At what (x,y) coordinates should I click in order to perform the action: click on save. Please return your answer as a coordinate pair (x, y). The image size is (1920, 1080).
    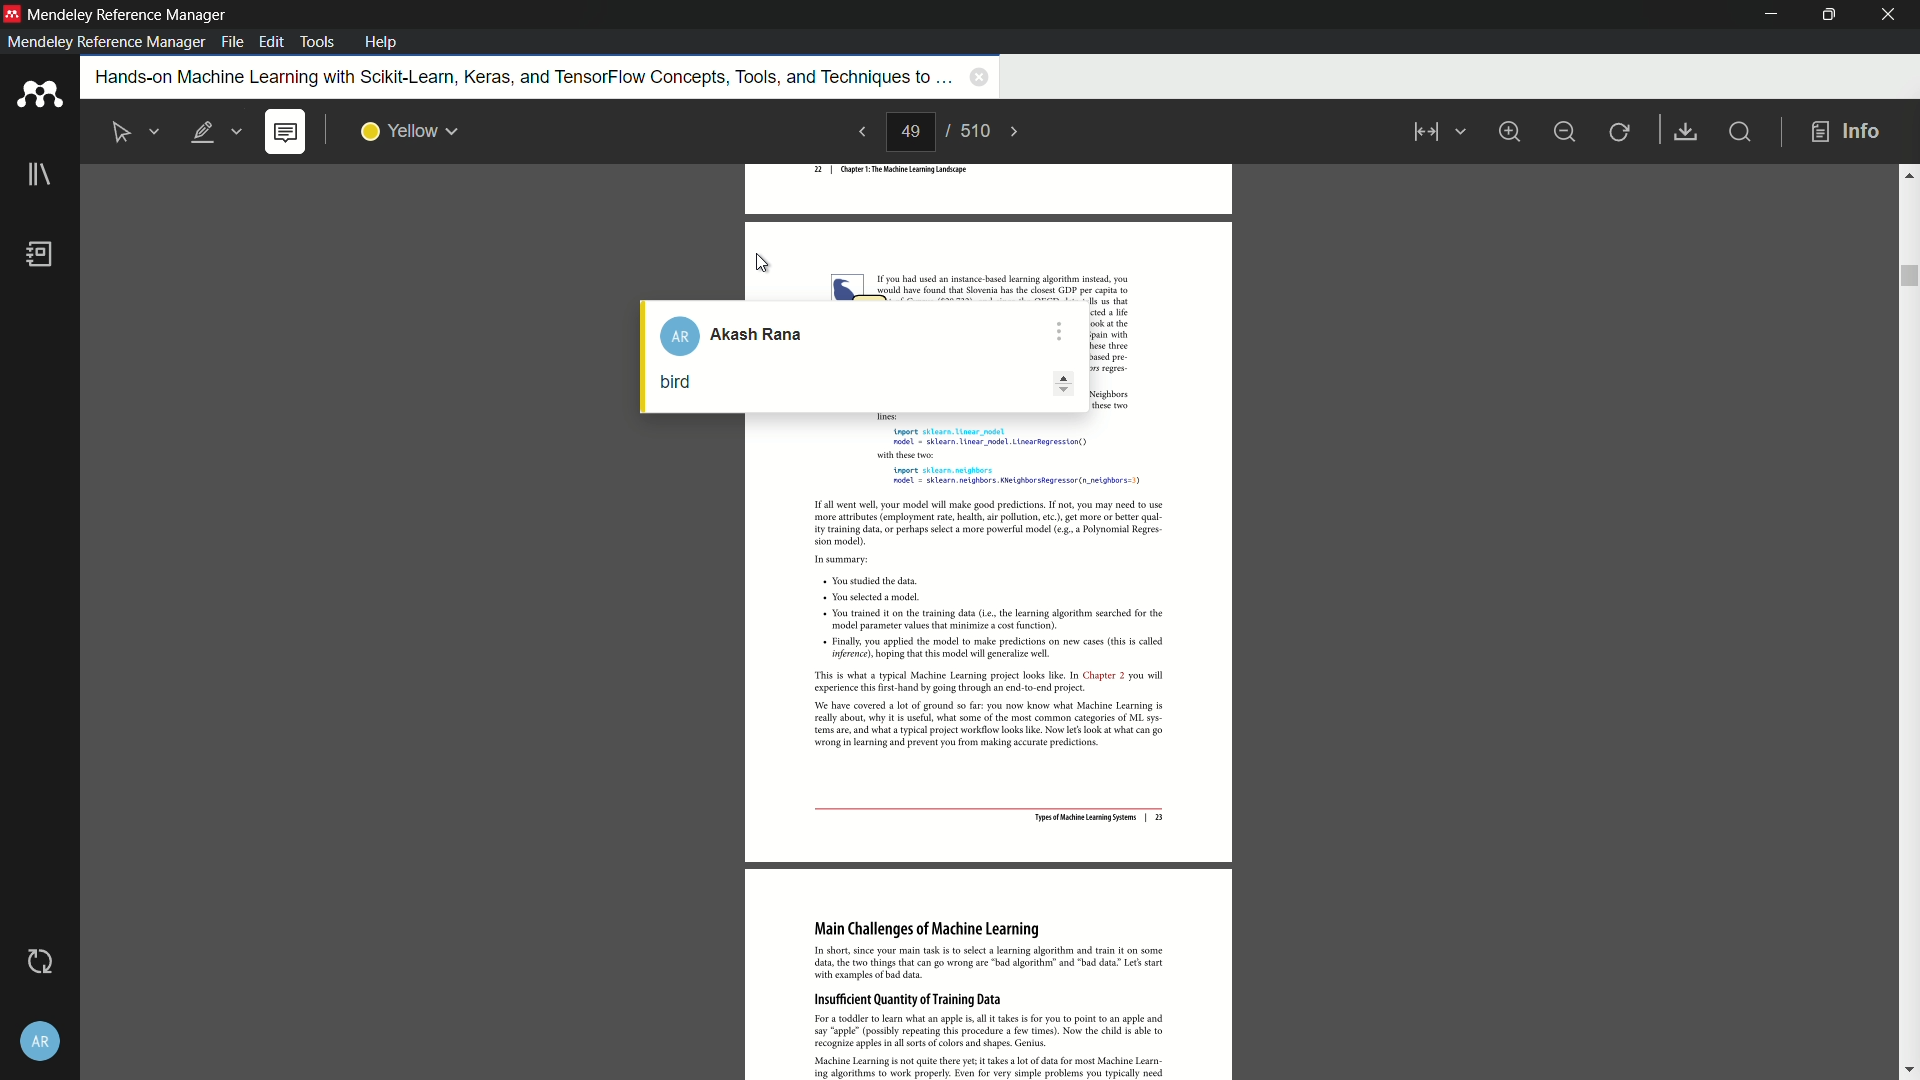
    Looking at the image, I should click on (1688, 132).